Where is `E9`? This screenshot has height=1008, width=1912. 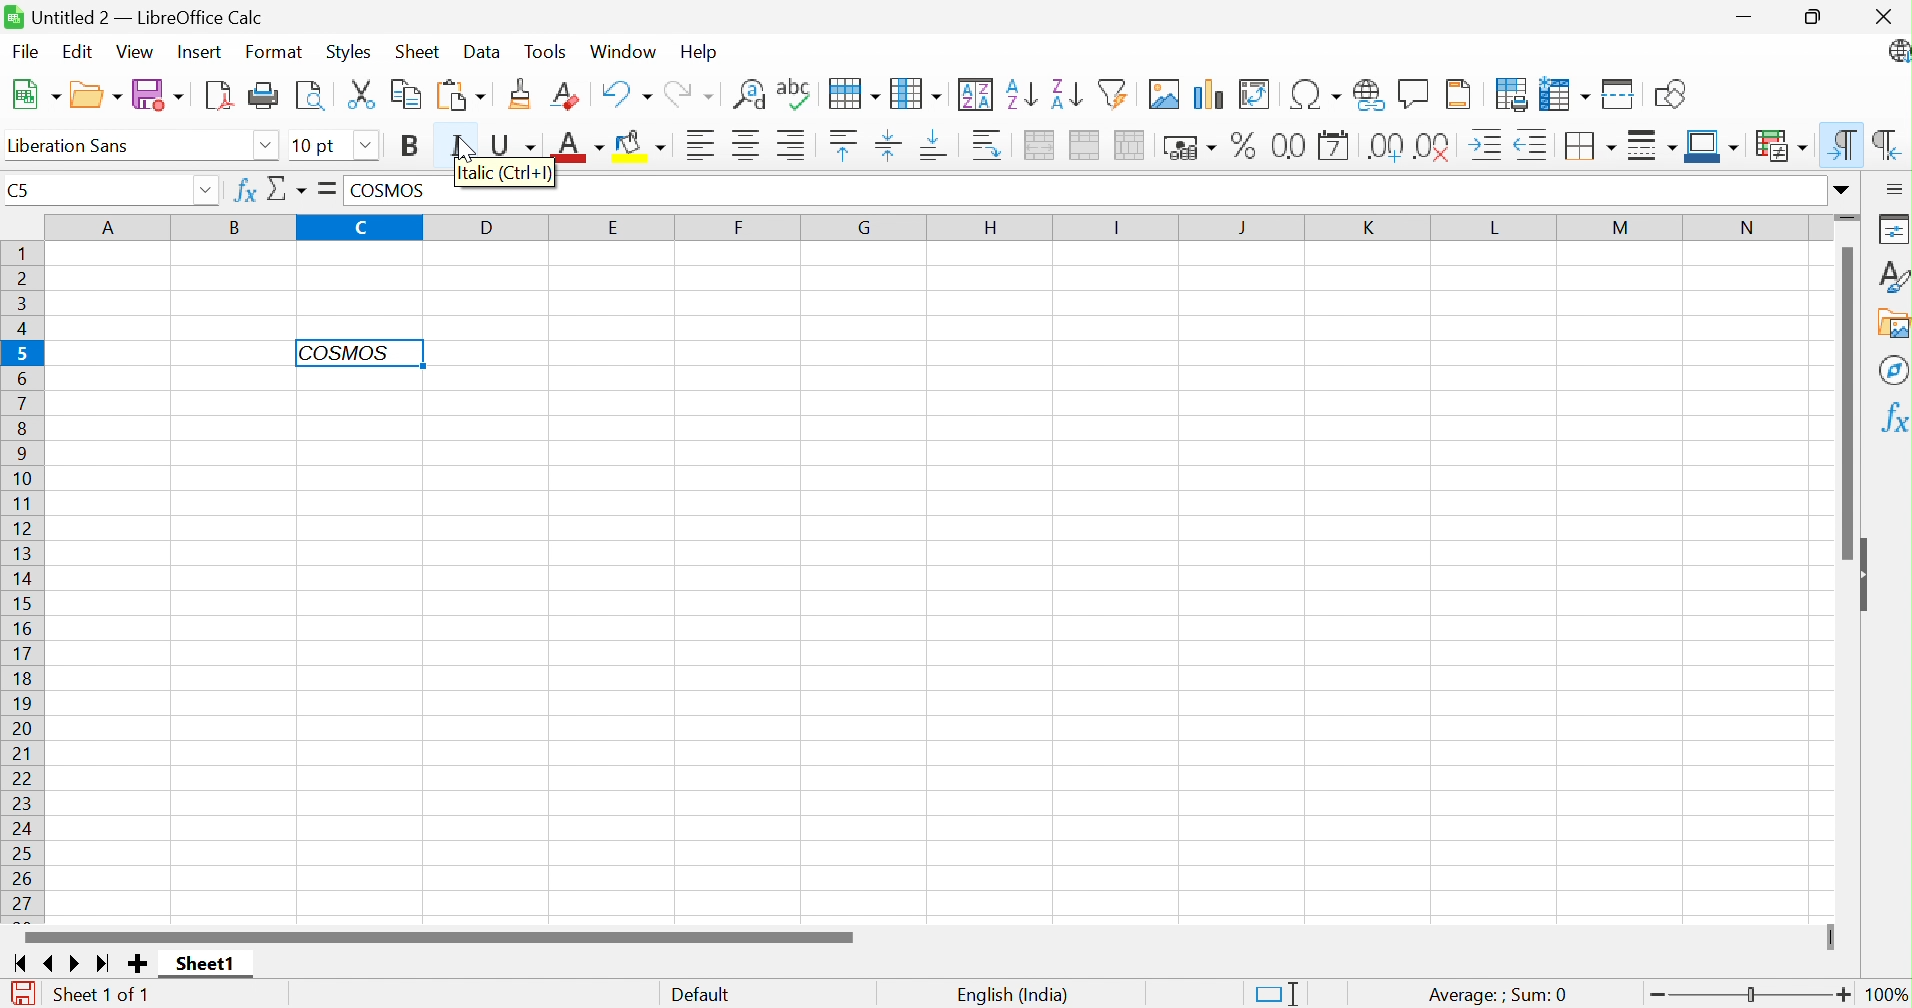
E9 is located at coordinates (97, 185).